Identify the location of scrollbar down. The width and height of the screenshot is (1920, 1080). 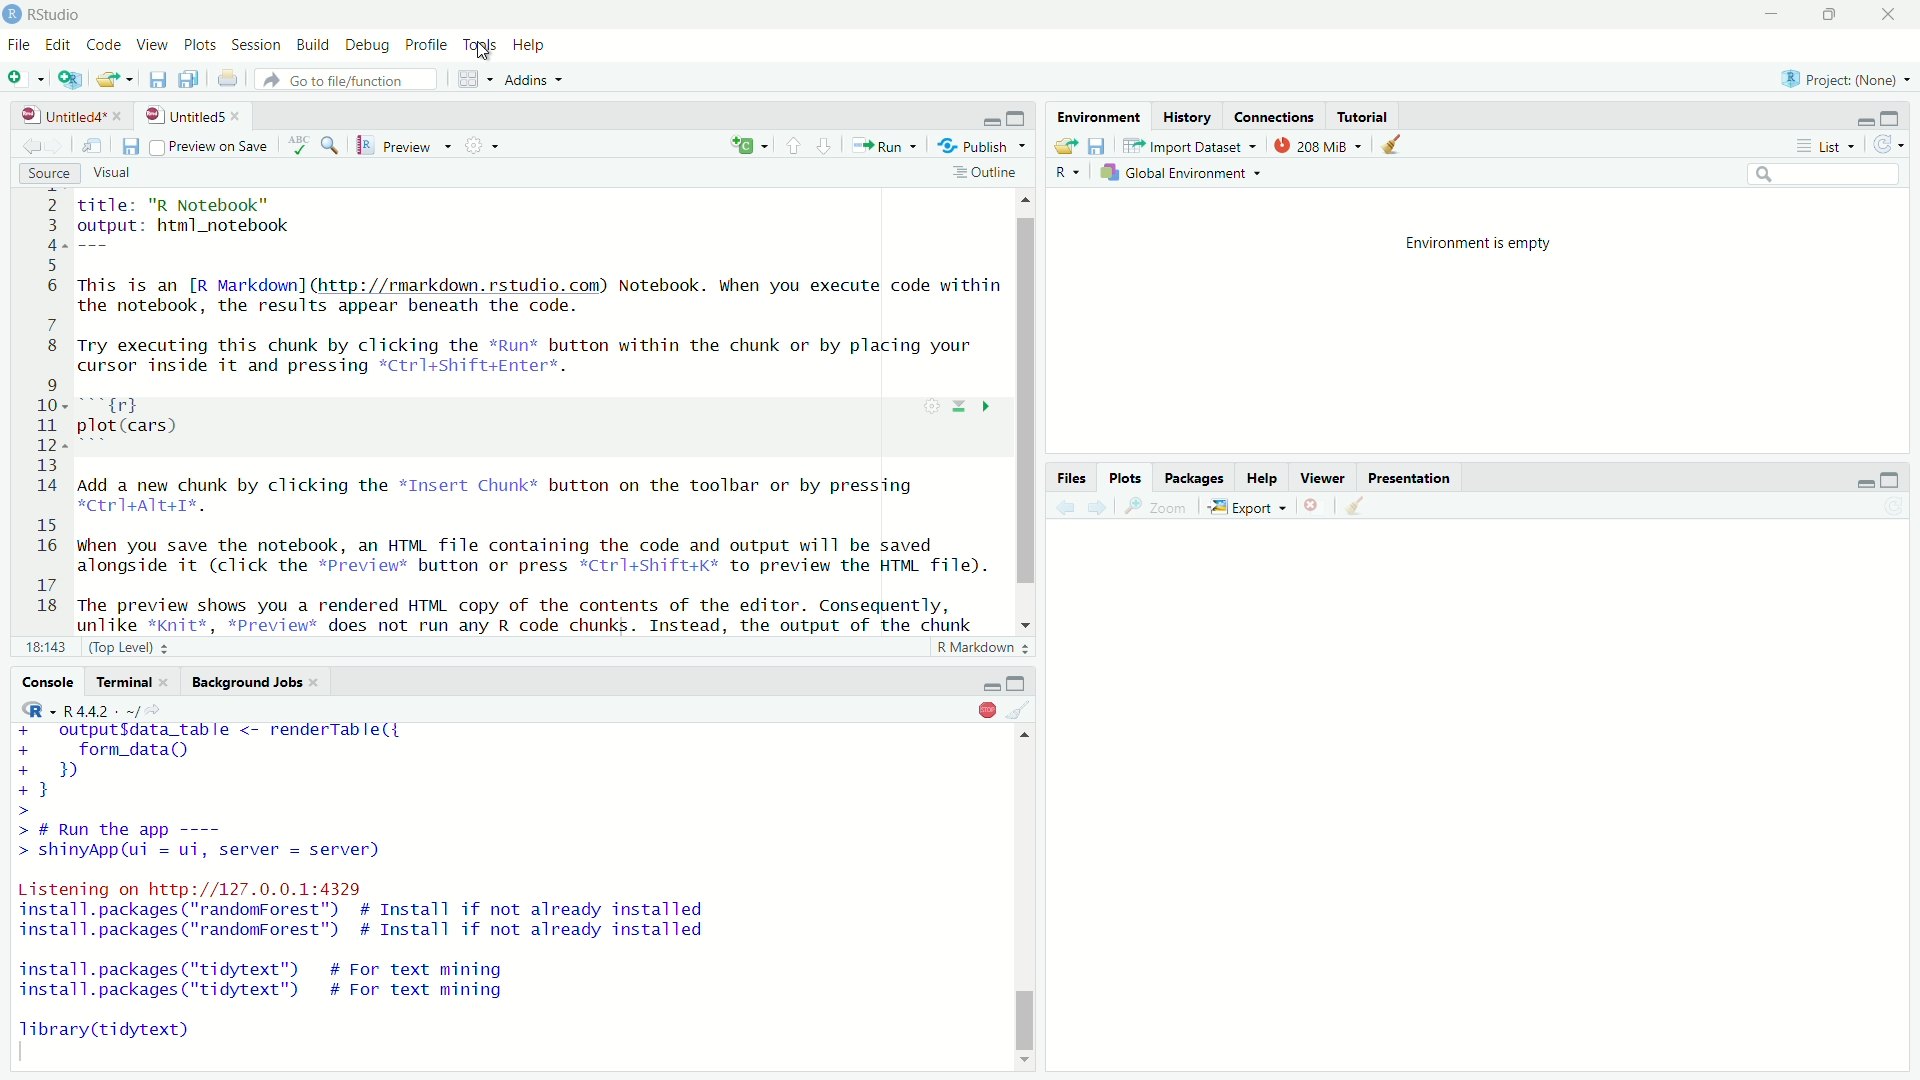
(1024, 620).